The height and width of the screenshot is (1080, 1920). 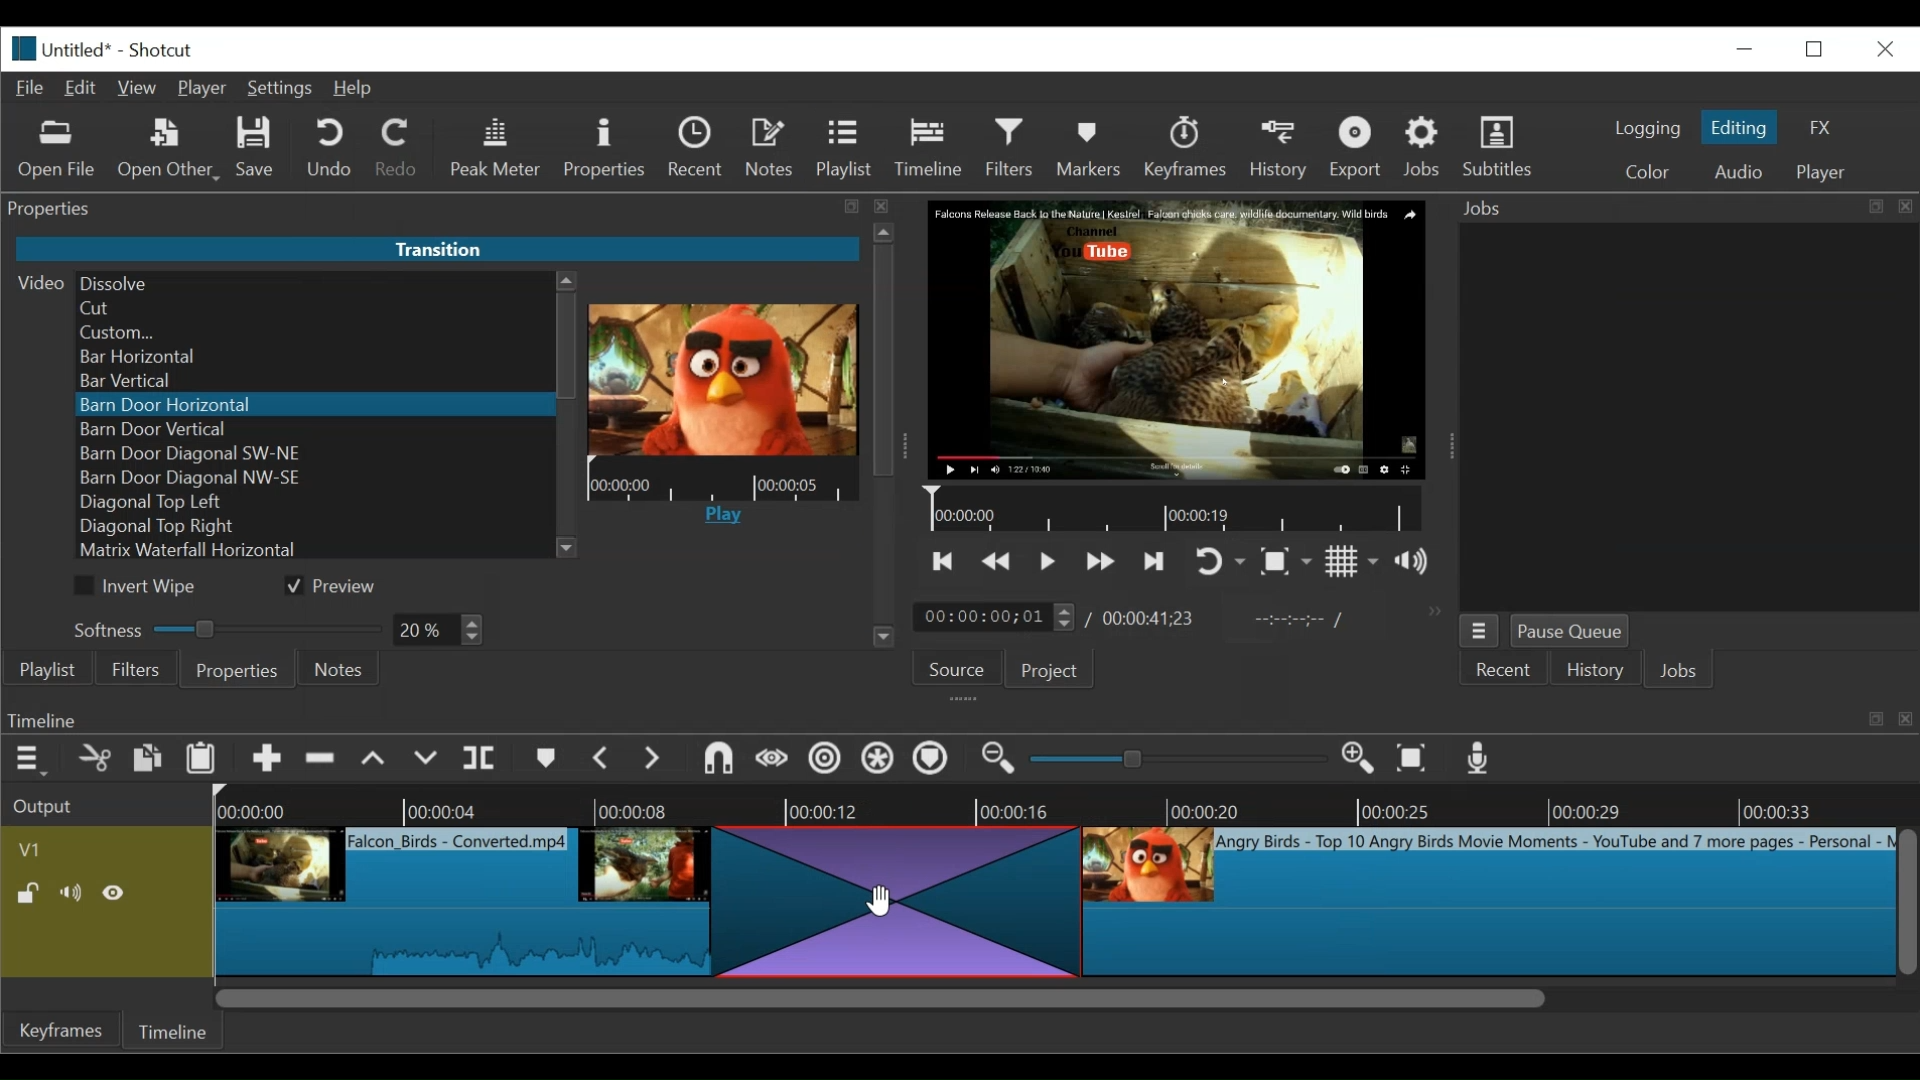 What do you see at coordinates (722, 481) in the screenshot?
I see `Timeline` at bounding box center [722, 481].